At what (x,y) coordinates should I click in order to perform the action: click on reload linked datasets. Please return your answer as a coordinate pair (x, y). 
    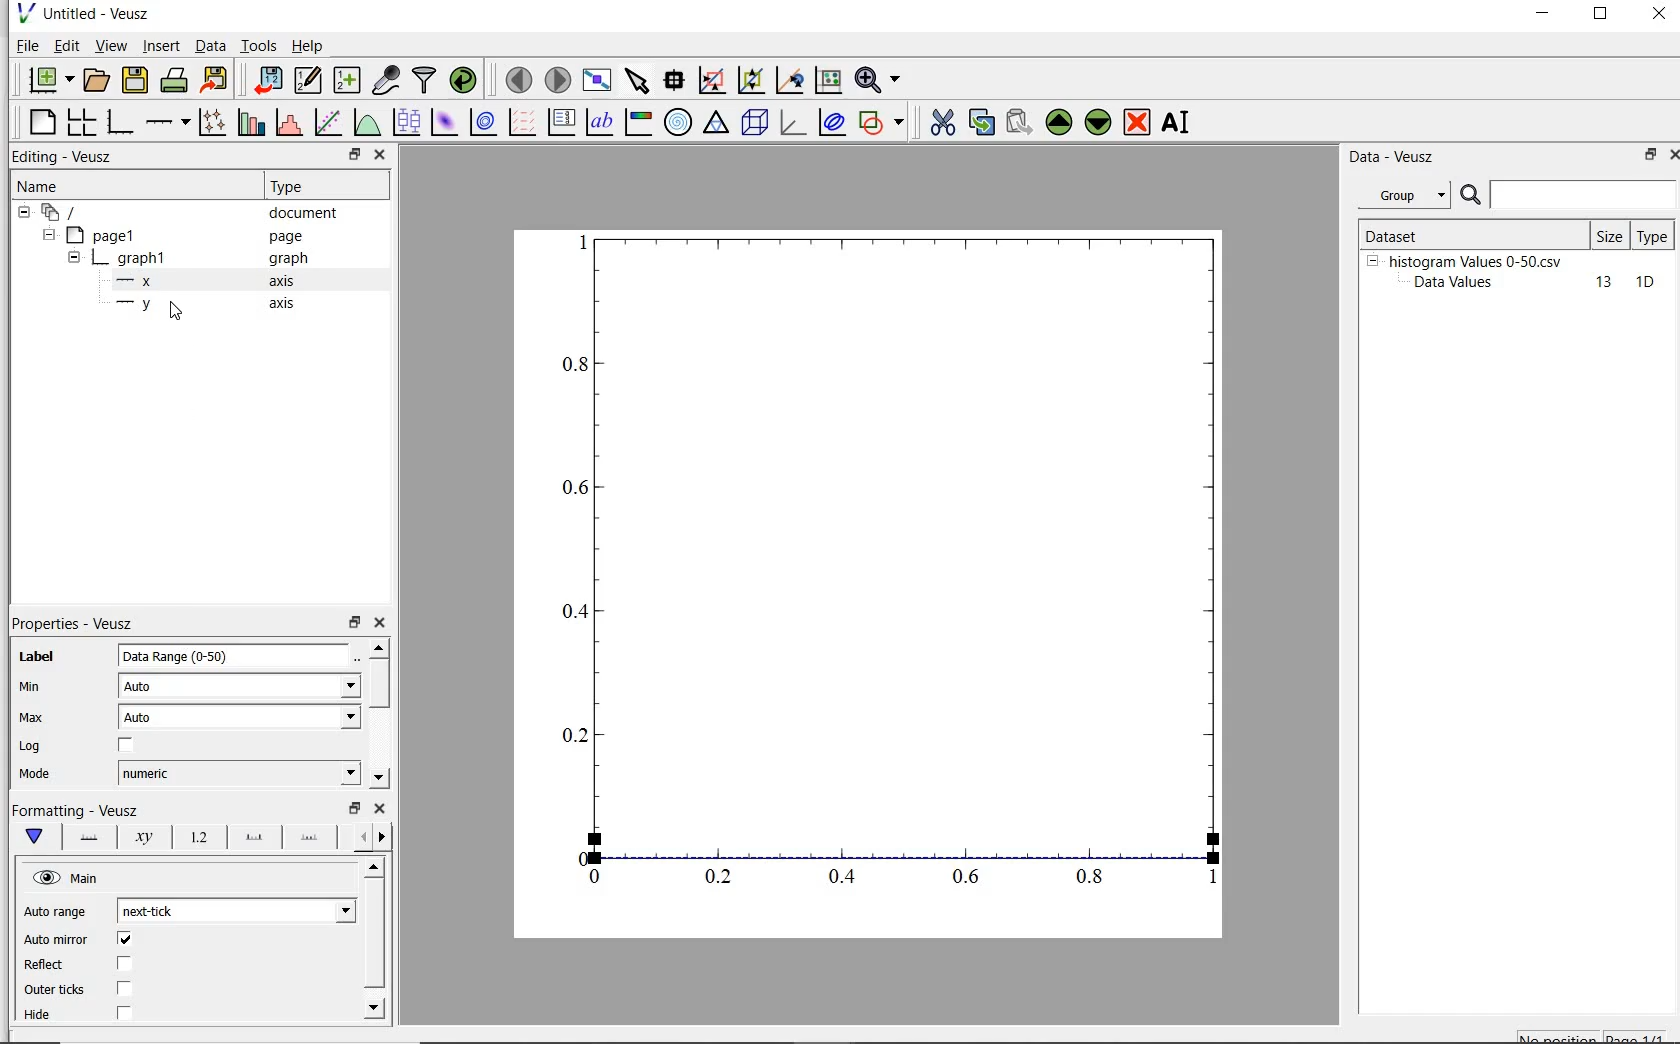
    Looking at the image, I should click on (467, 80).